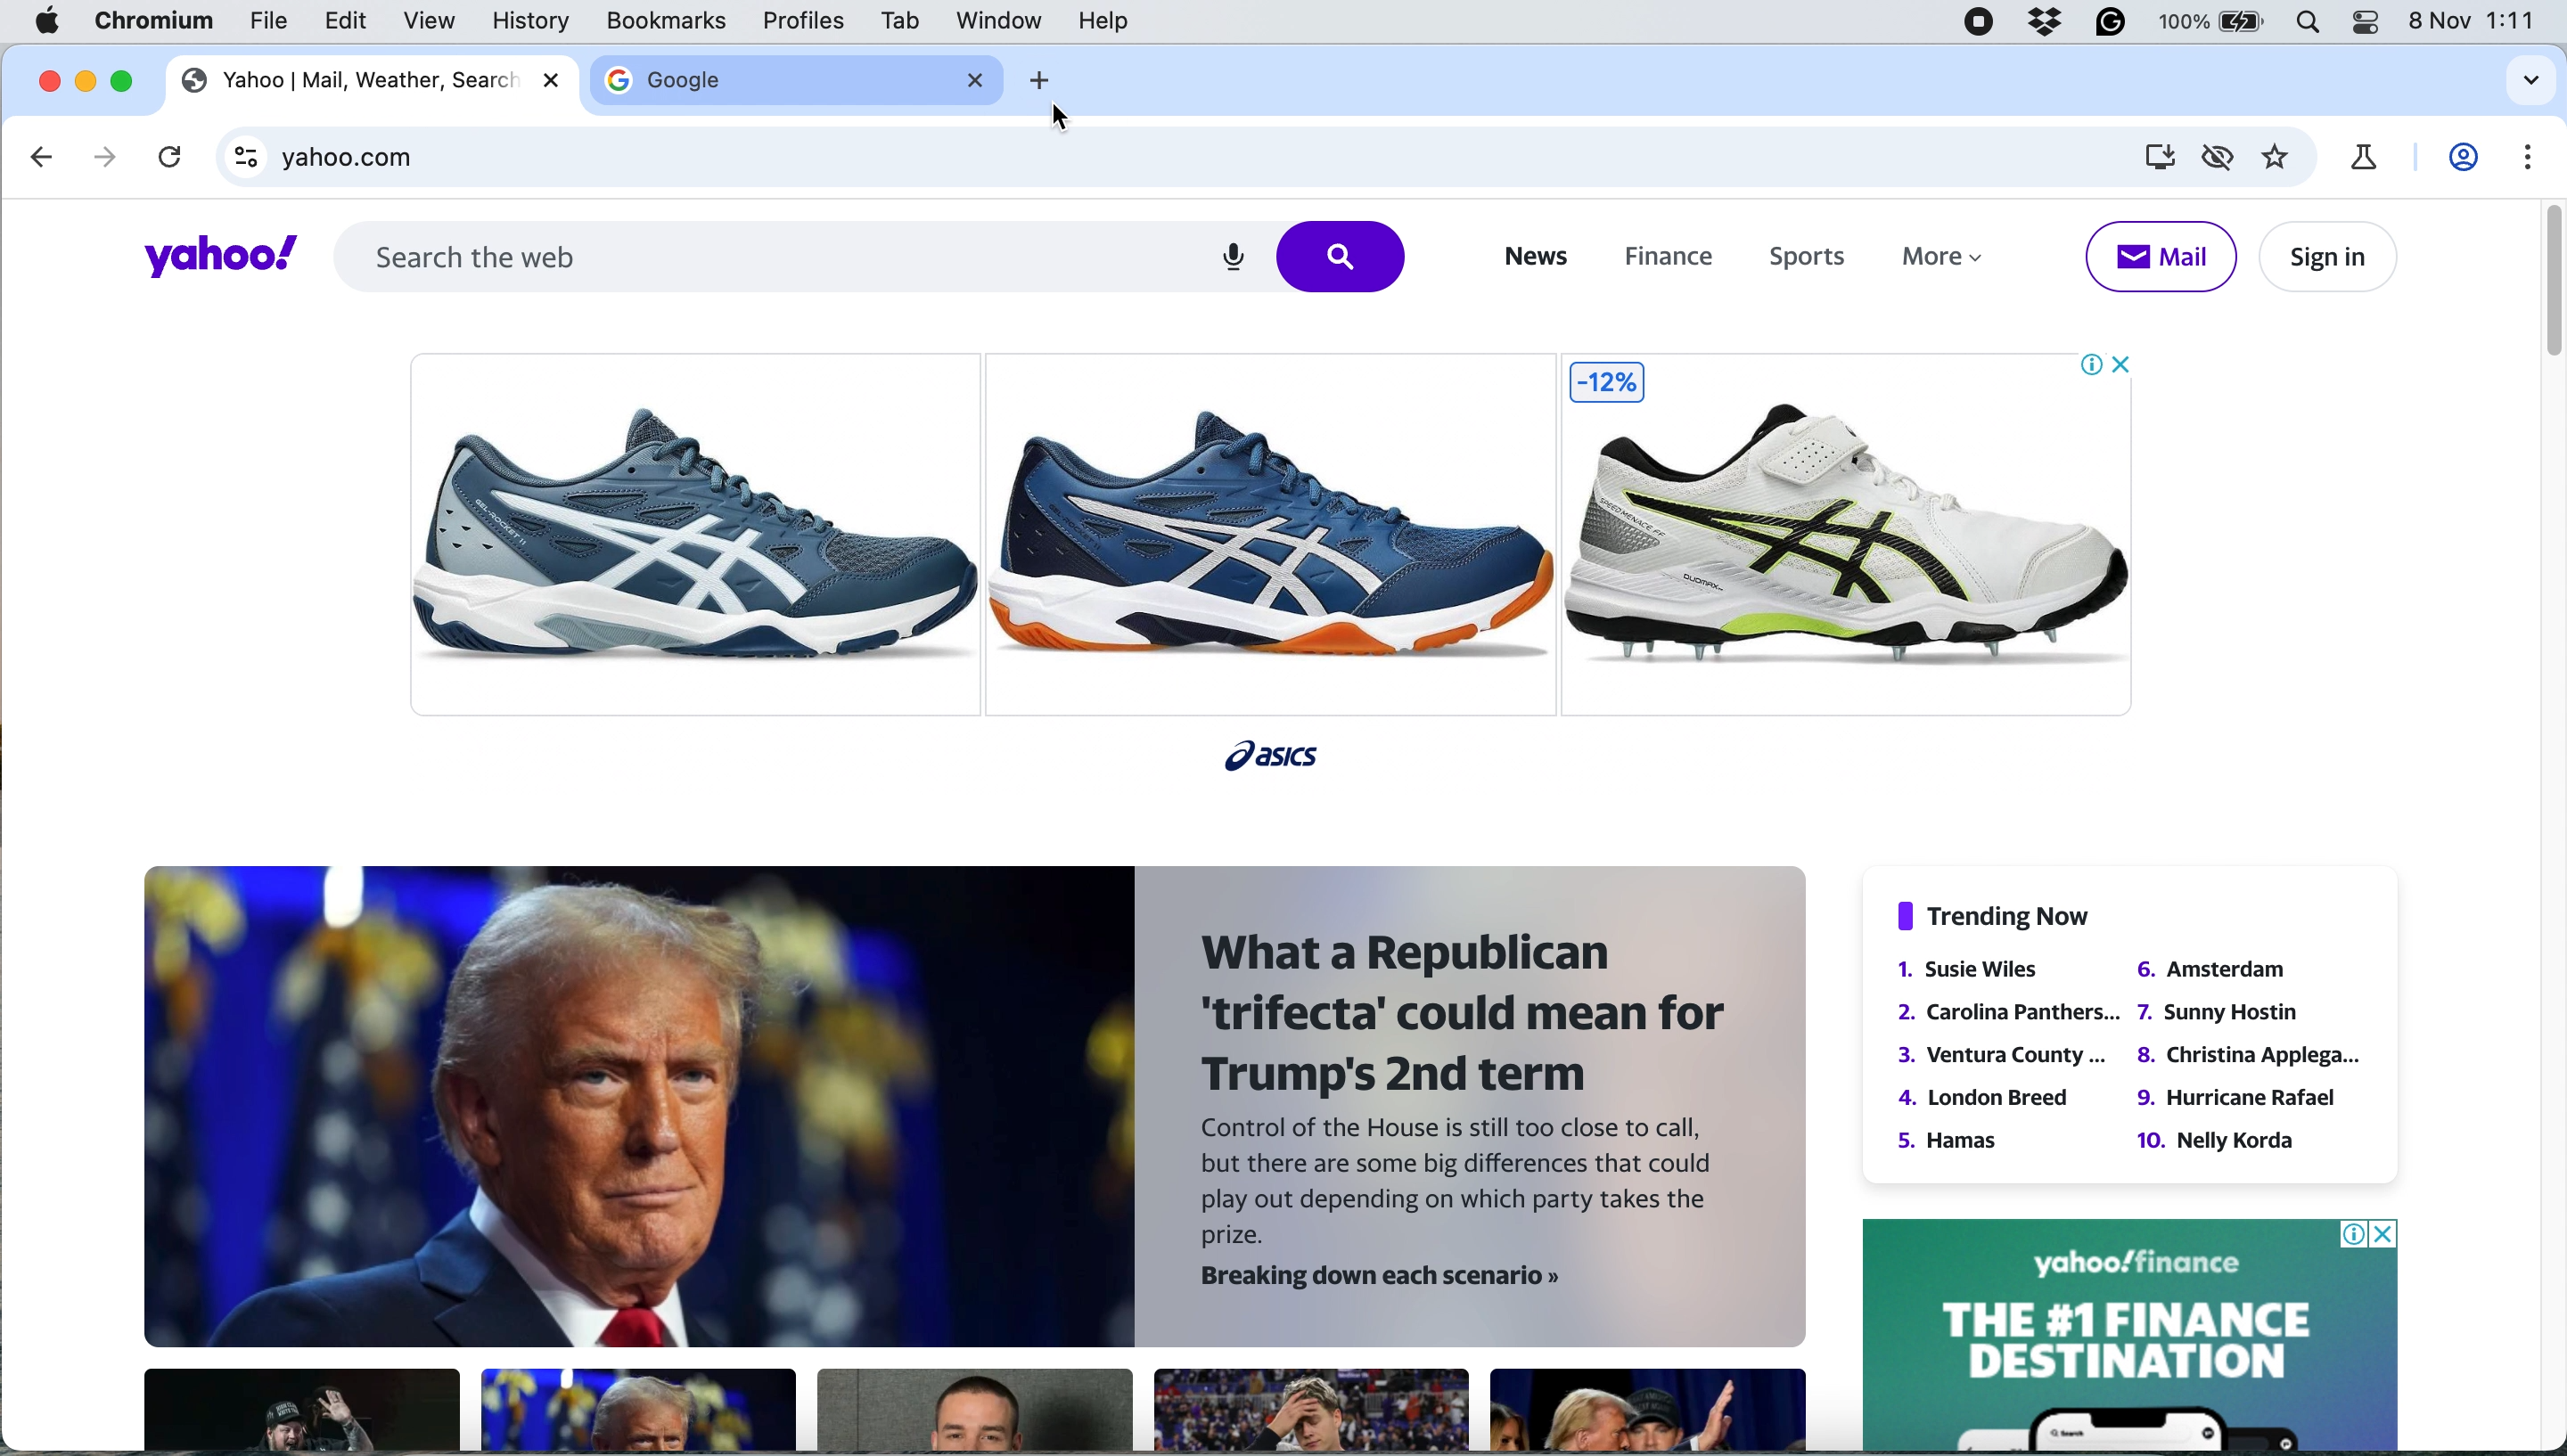 The height and width of the screenshot is (1456, 2567). Describe the element at coordinates (2467, 158) in the screenshot. I see `profile` at that location.